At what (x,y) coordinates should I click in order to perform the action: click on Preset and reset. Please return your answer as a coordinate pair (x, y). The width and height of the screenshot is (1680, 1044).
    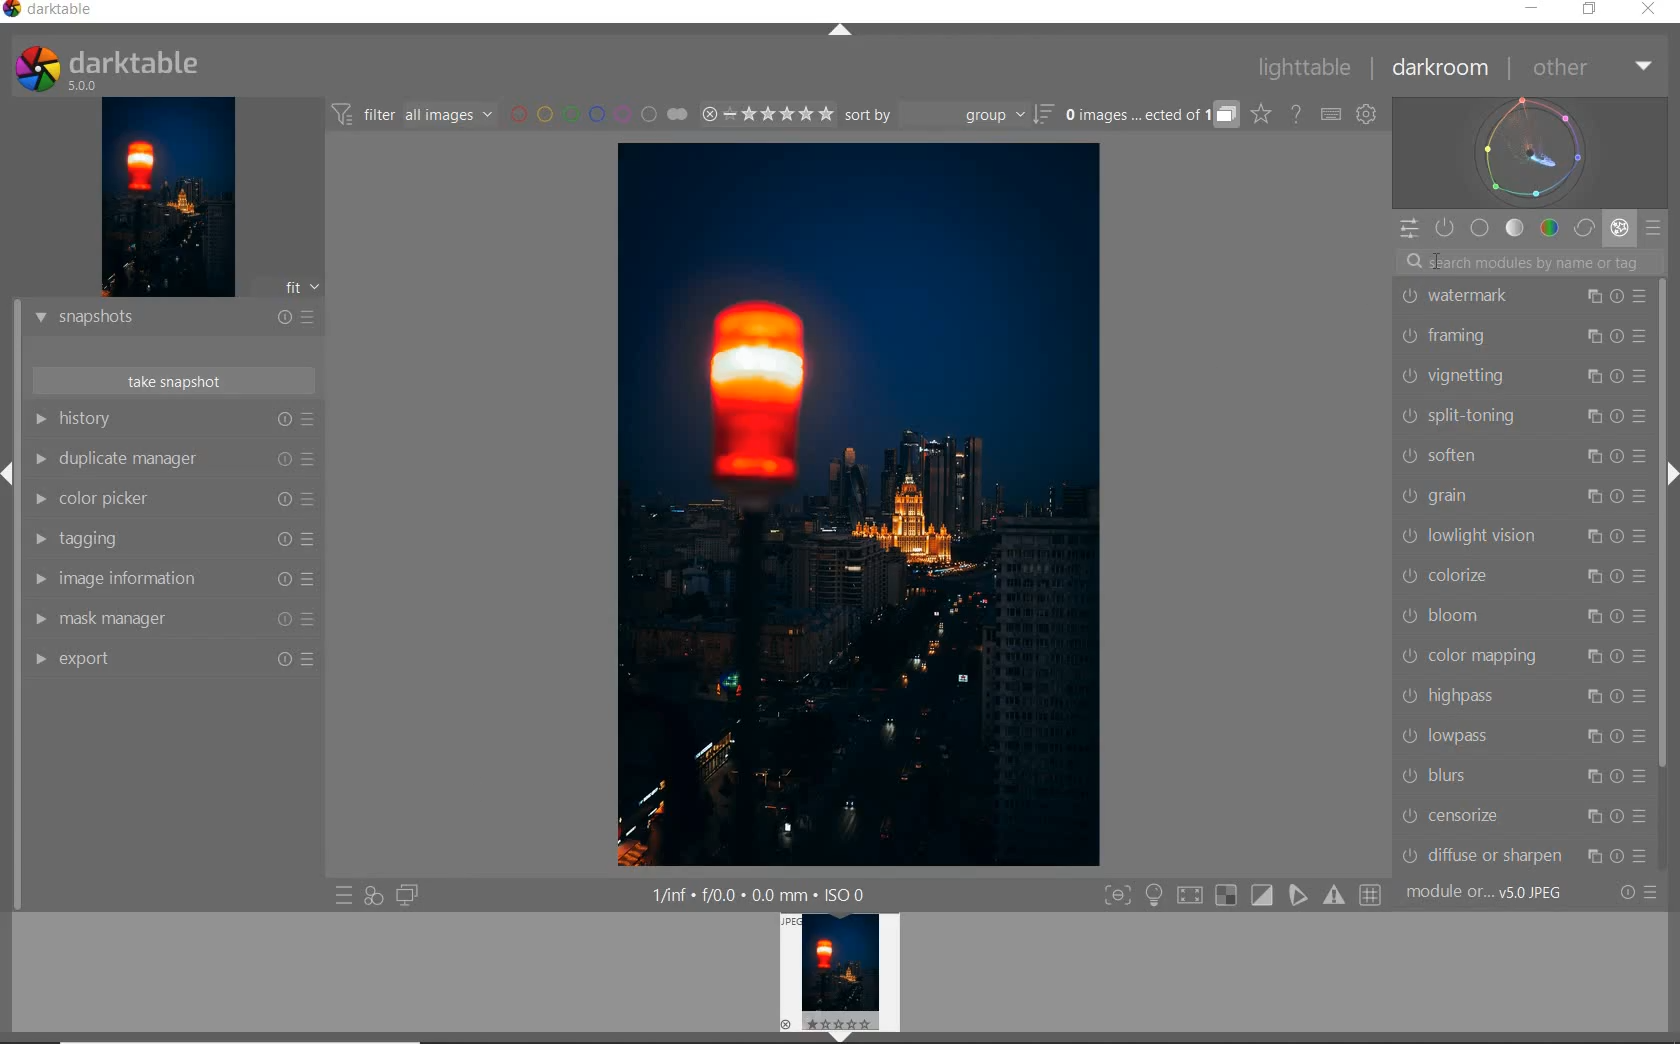
    Looking at the image, I should click on (312, 539).